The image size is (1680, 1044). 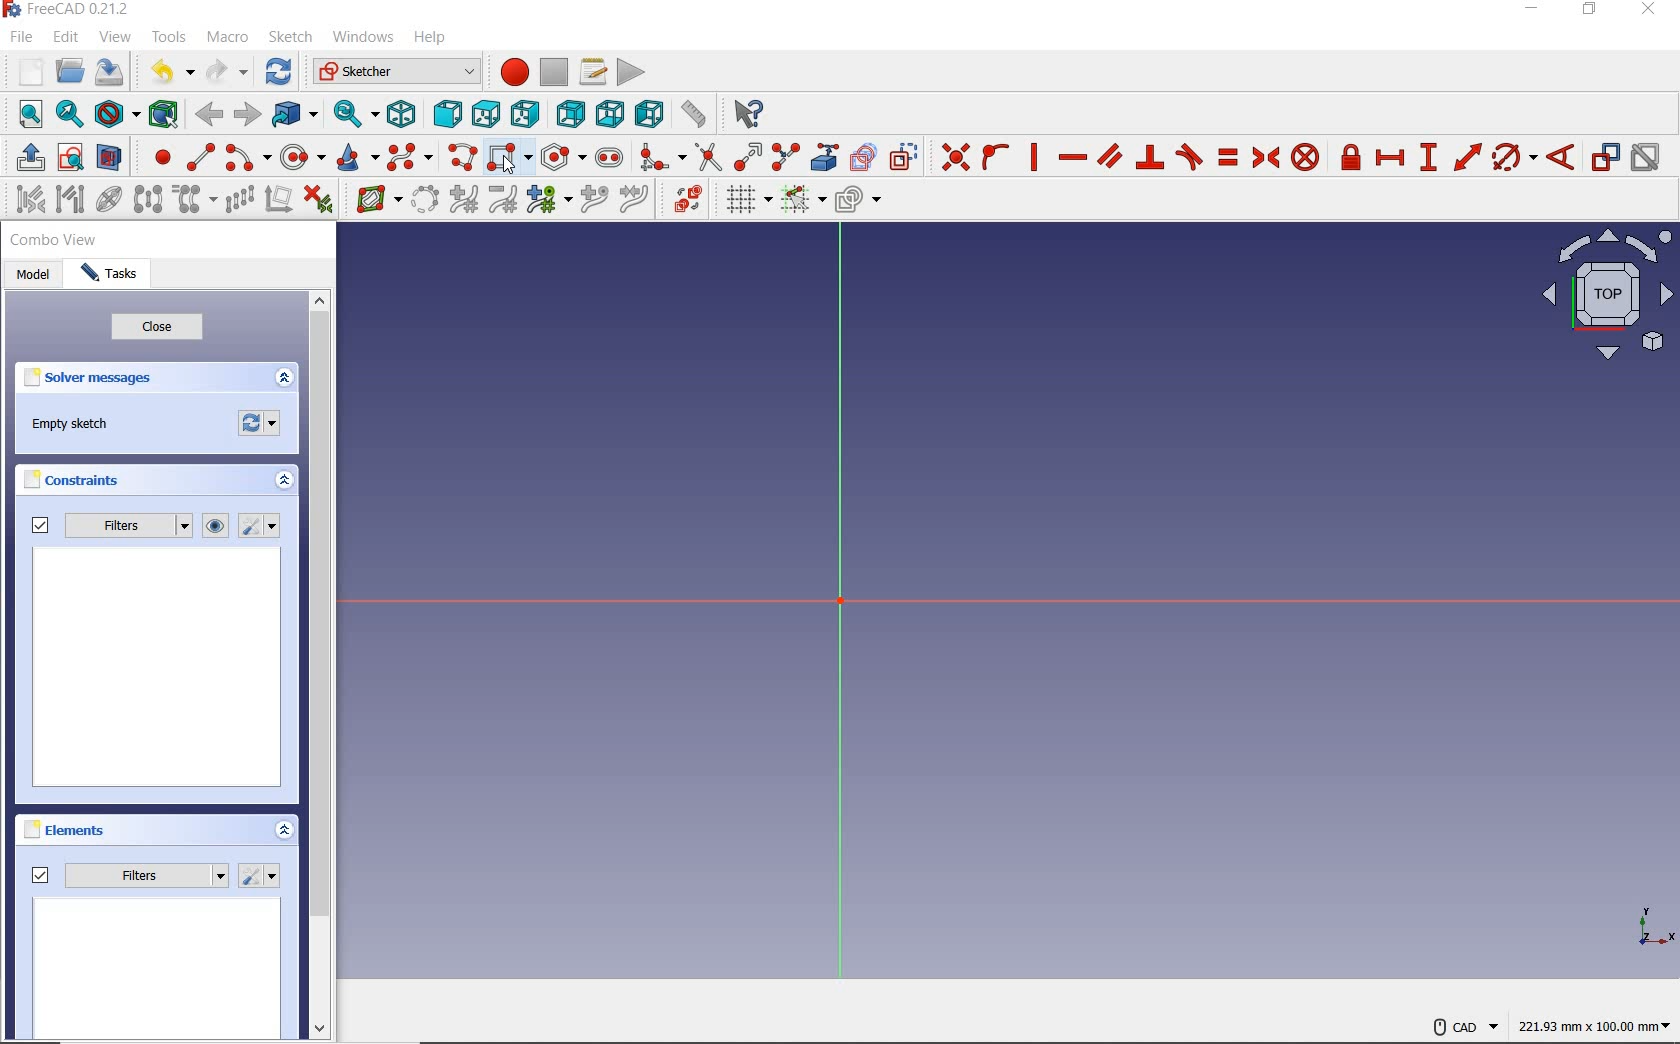 What do you see at coordinates (294, 115) in the screenshot?
I see `go to linked object` at bounding box center [294, 115].